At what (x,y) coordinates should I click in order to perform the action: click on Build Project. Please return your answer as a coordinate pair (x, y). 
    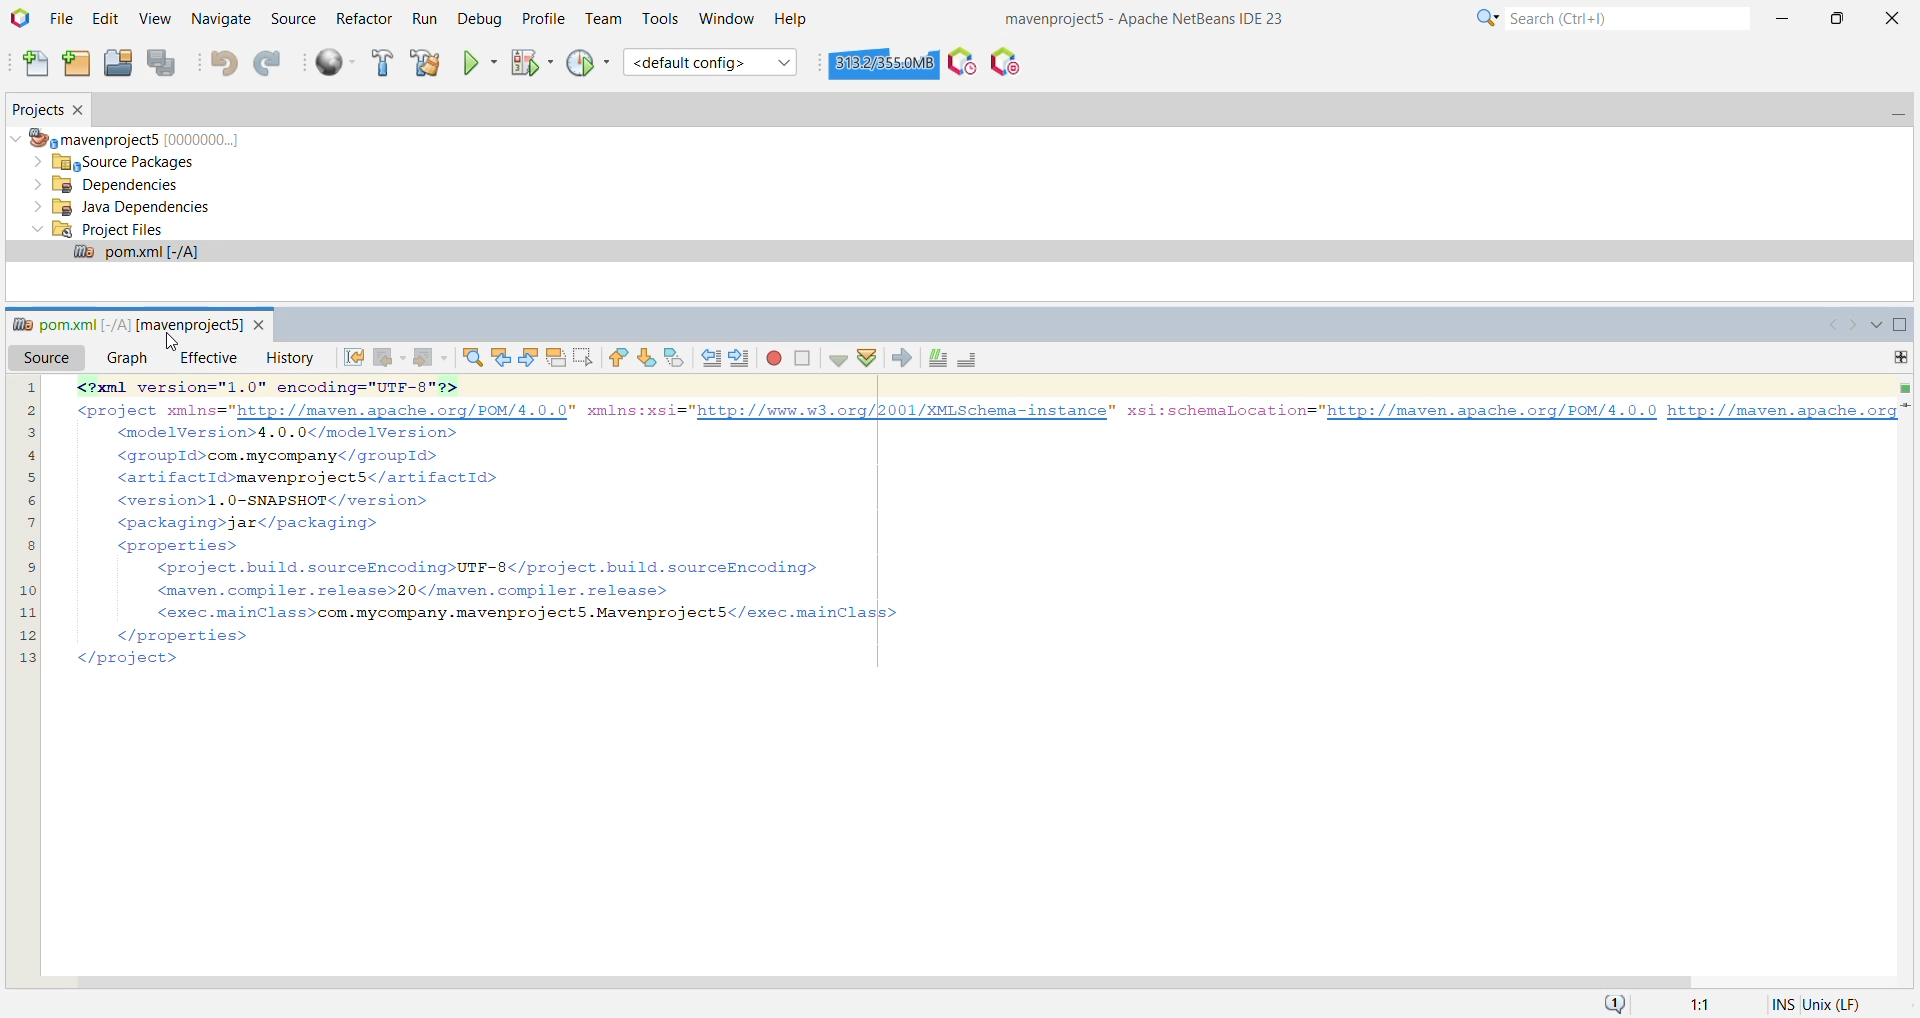
    Looking at the image, I should click on (381, 63).